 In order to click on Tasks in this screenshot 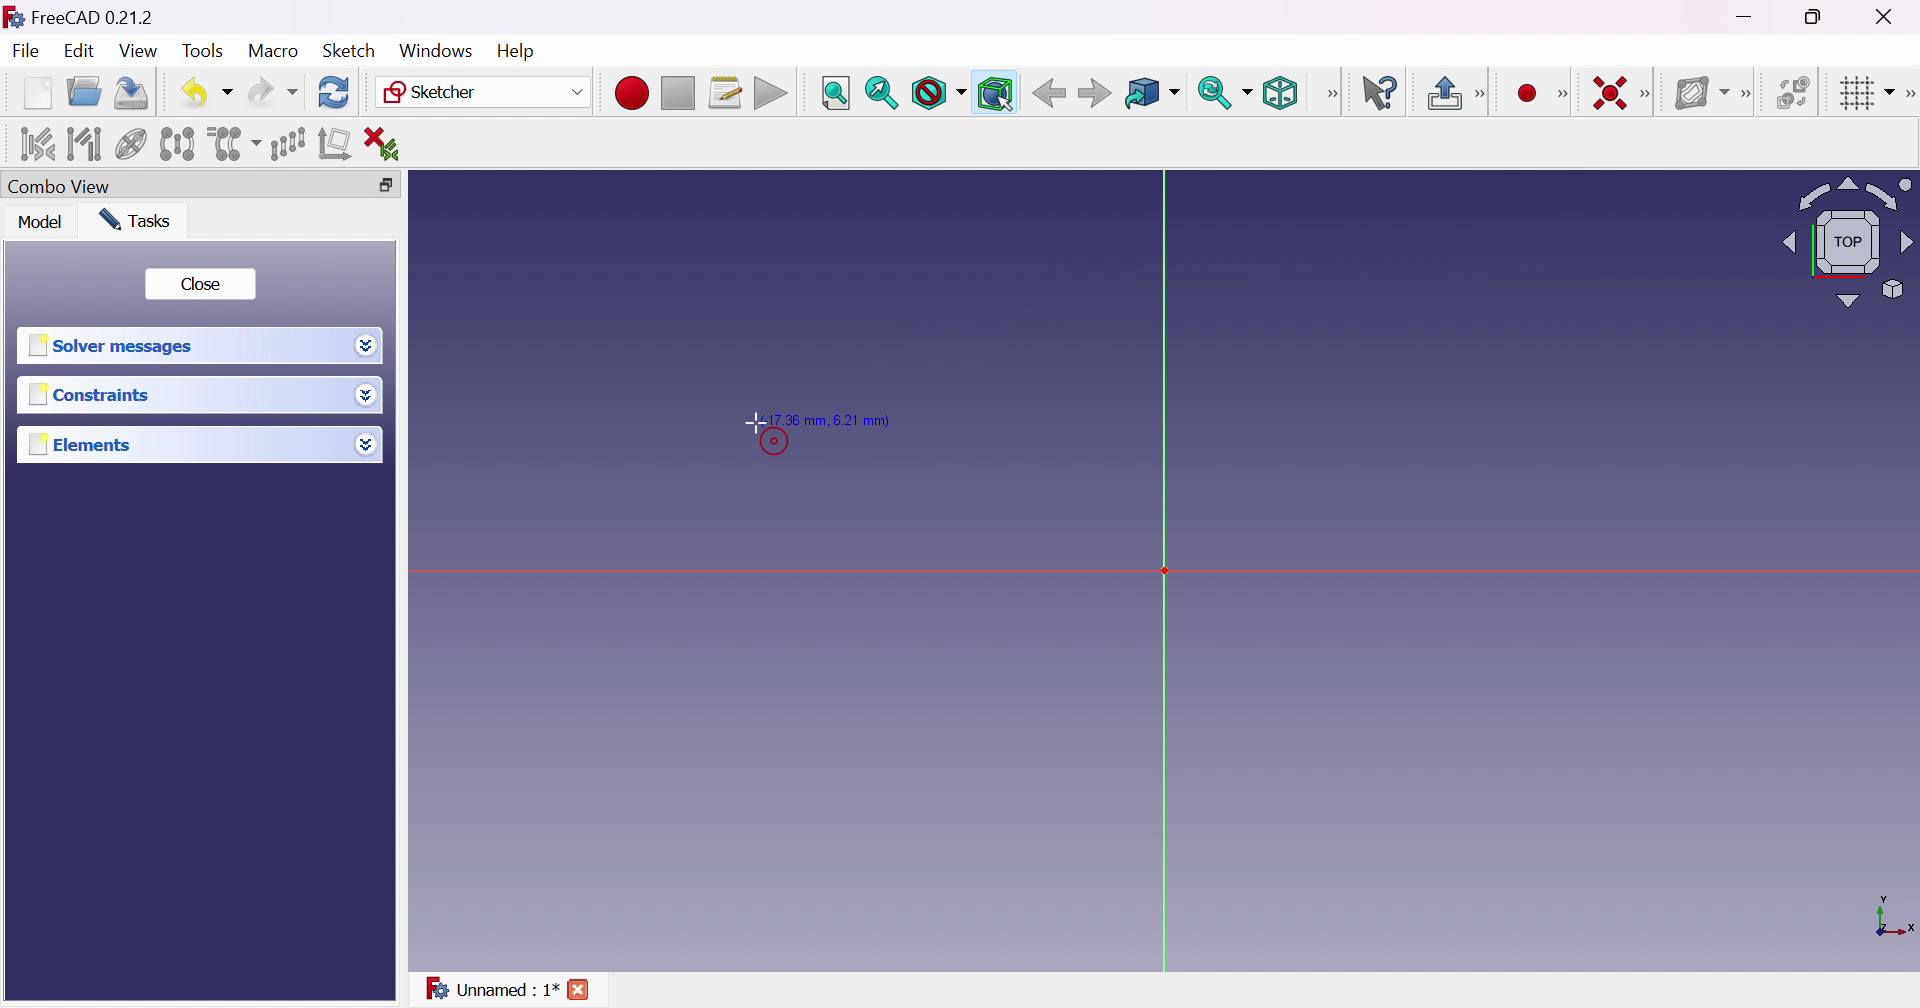, I will do `click(136, 220)`.